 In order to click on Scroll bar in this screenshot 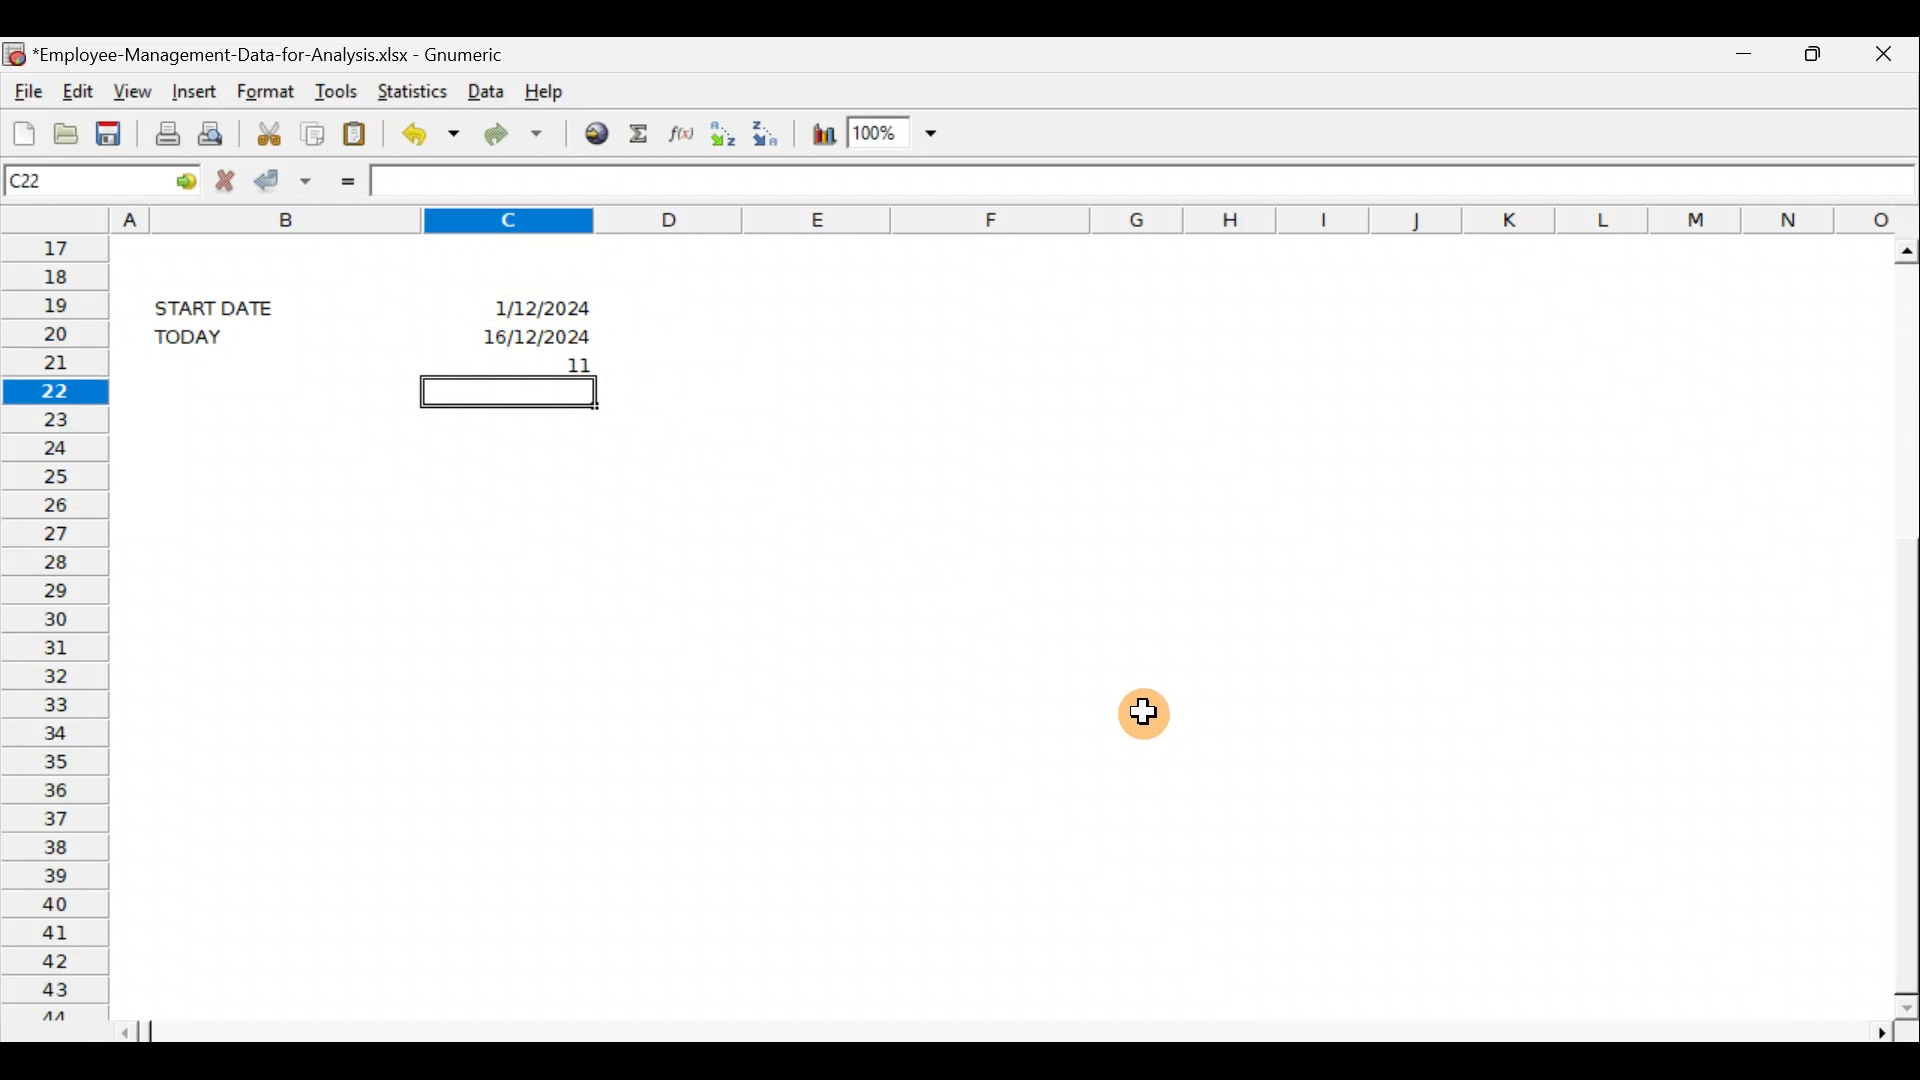, I will do `click(1012, 1029)`.